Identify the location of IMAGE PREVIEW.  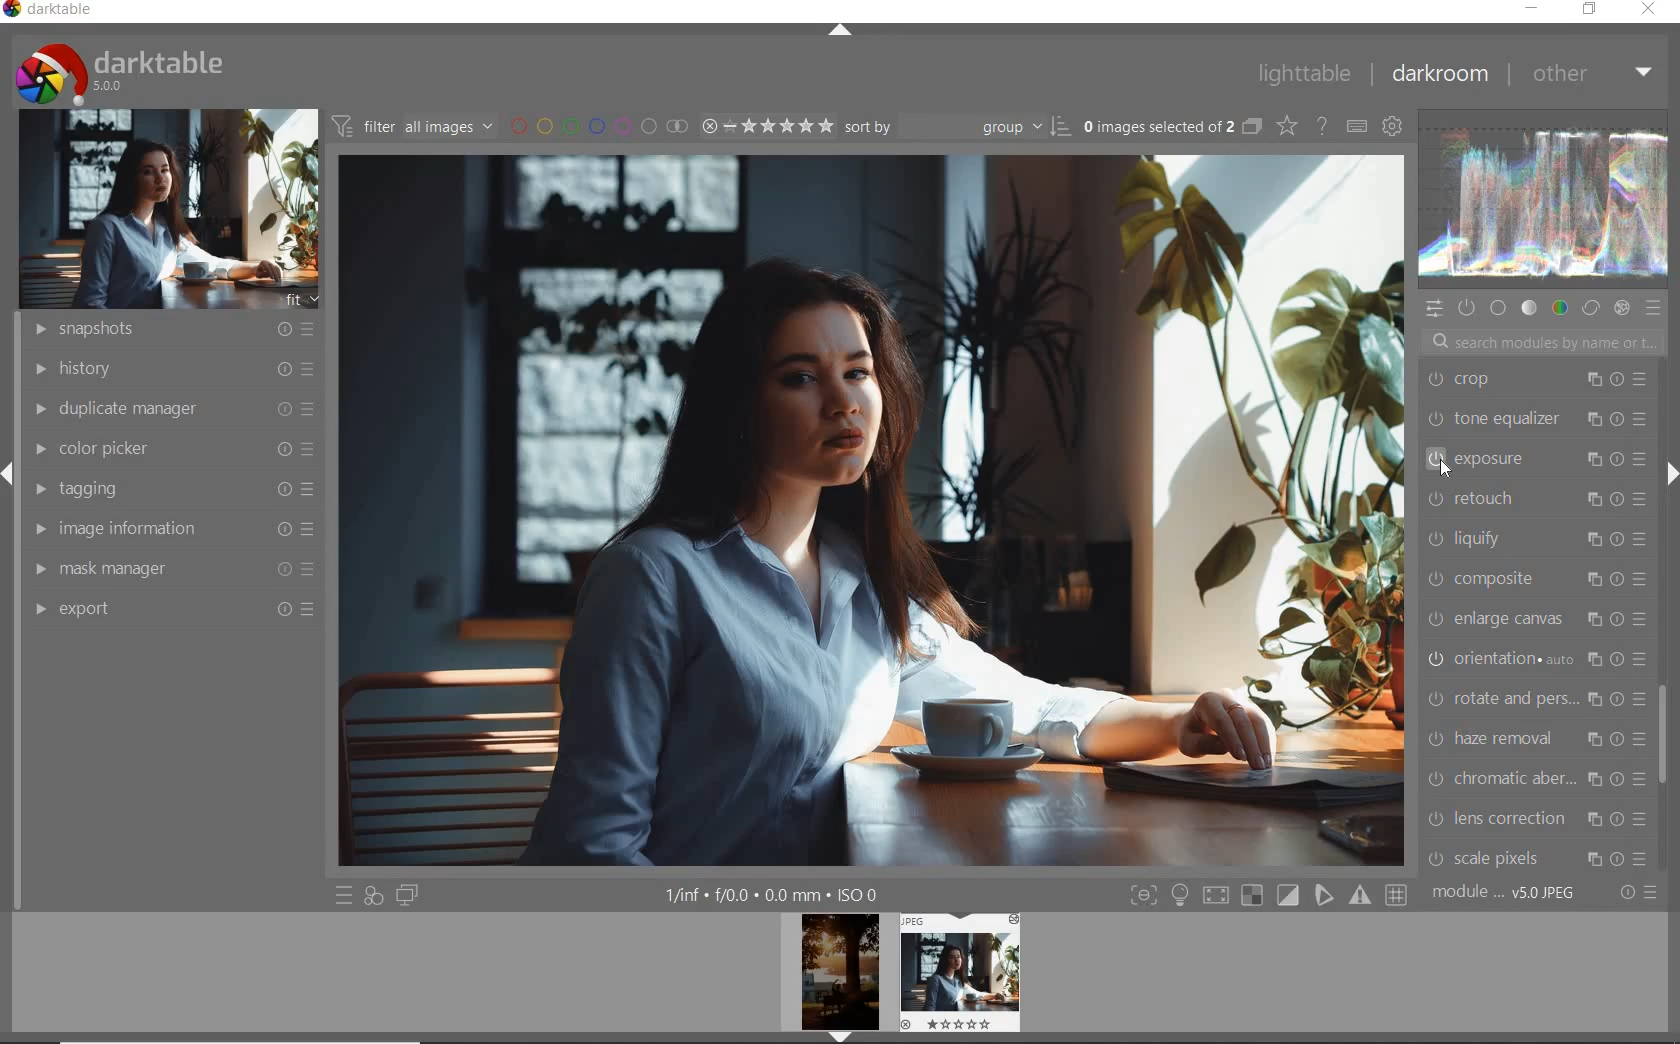
(958, 972).